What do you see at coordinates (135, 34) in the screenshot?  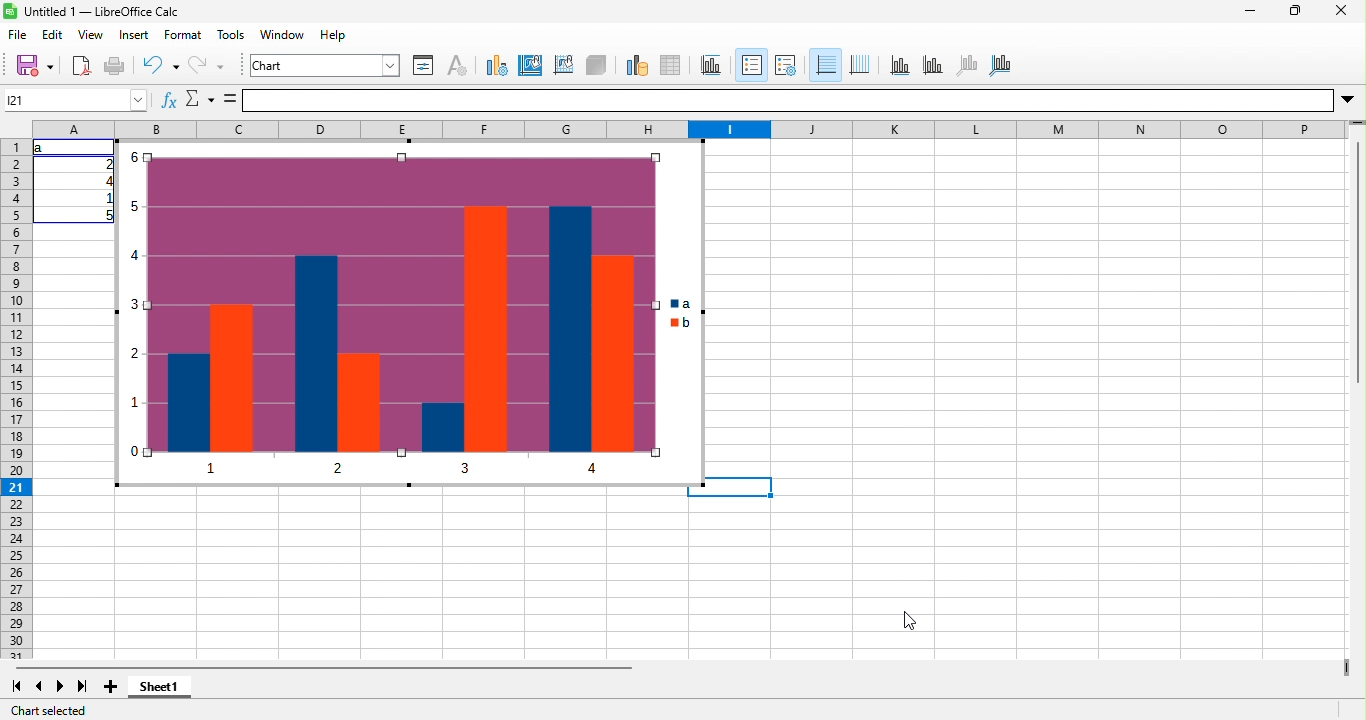 I see `insert` at bounding box center [135, 34].